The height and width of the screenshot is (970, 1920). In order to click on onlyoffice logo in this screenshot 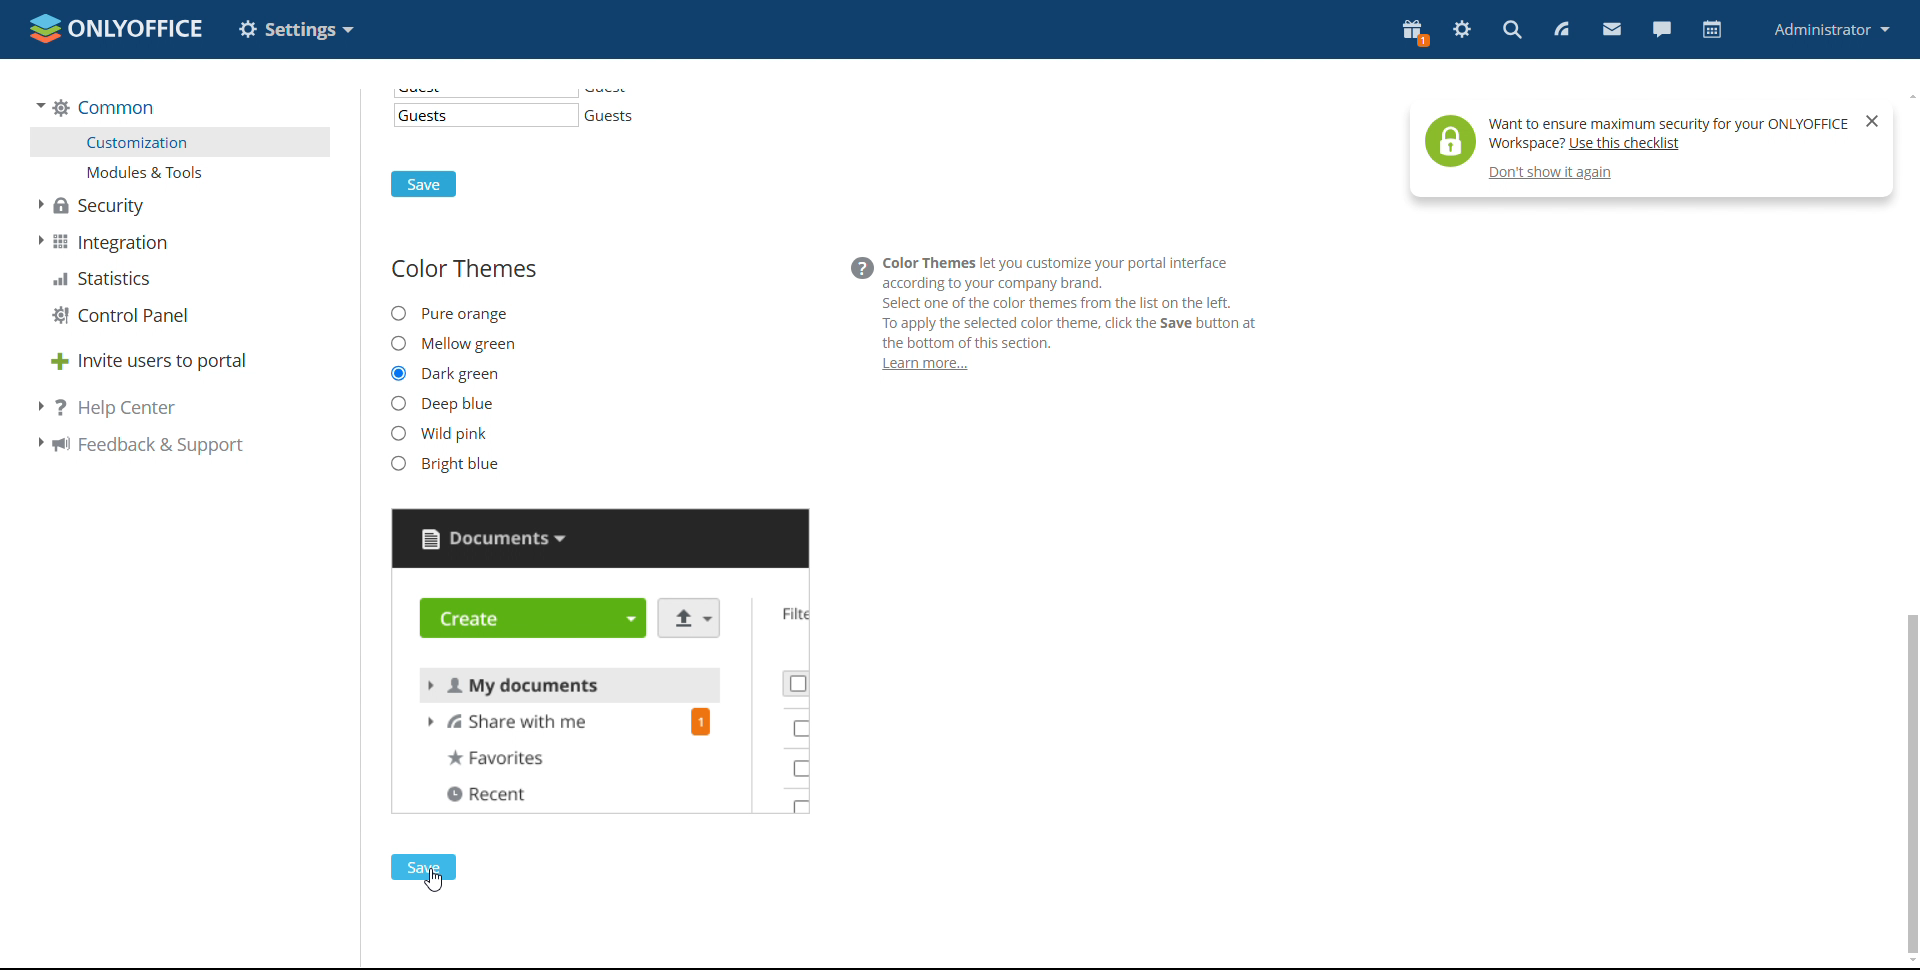, I will do `click(42, 28)`.